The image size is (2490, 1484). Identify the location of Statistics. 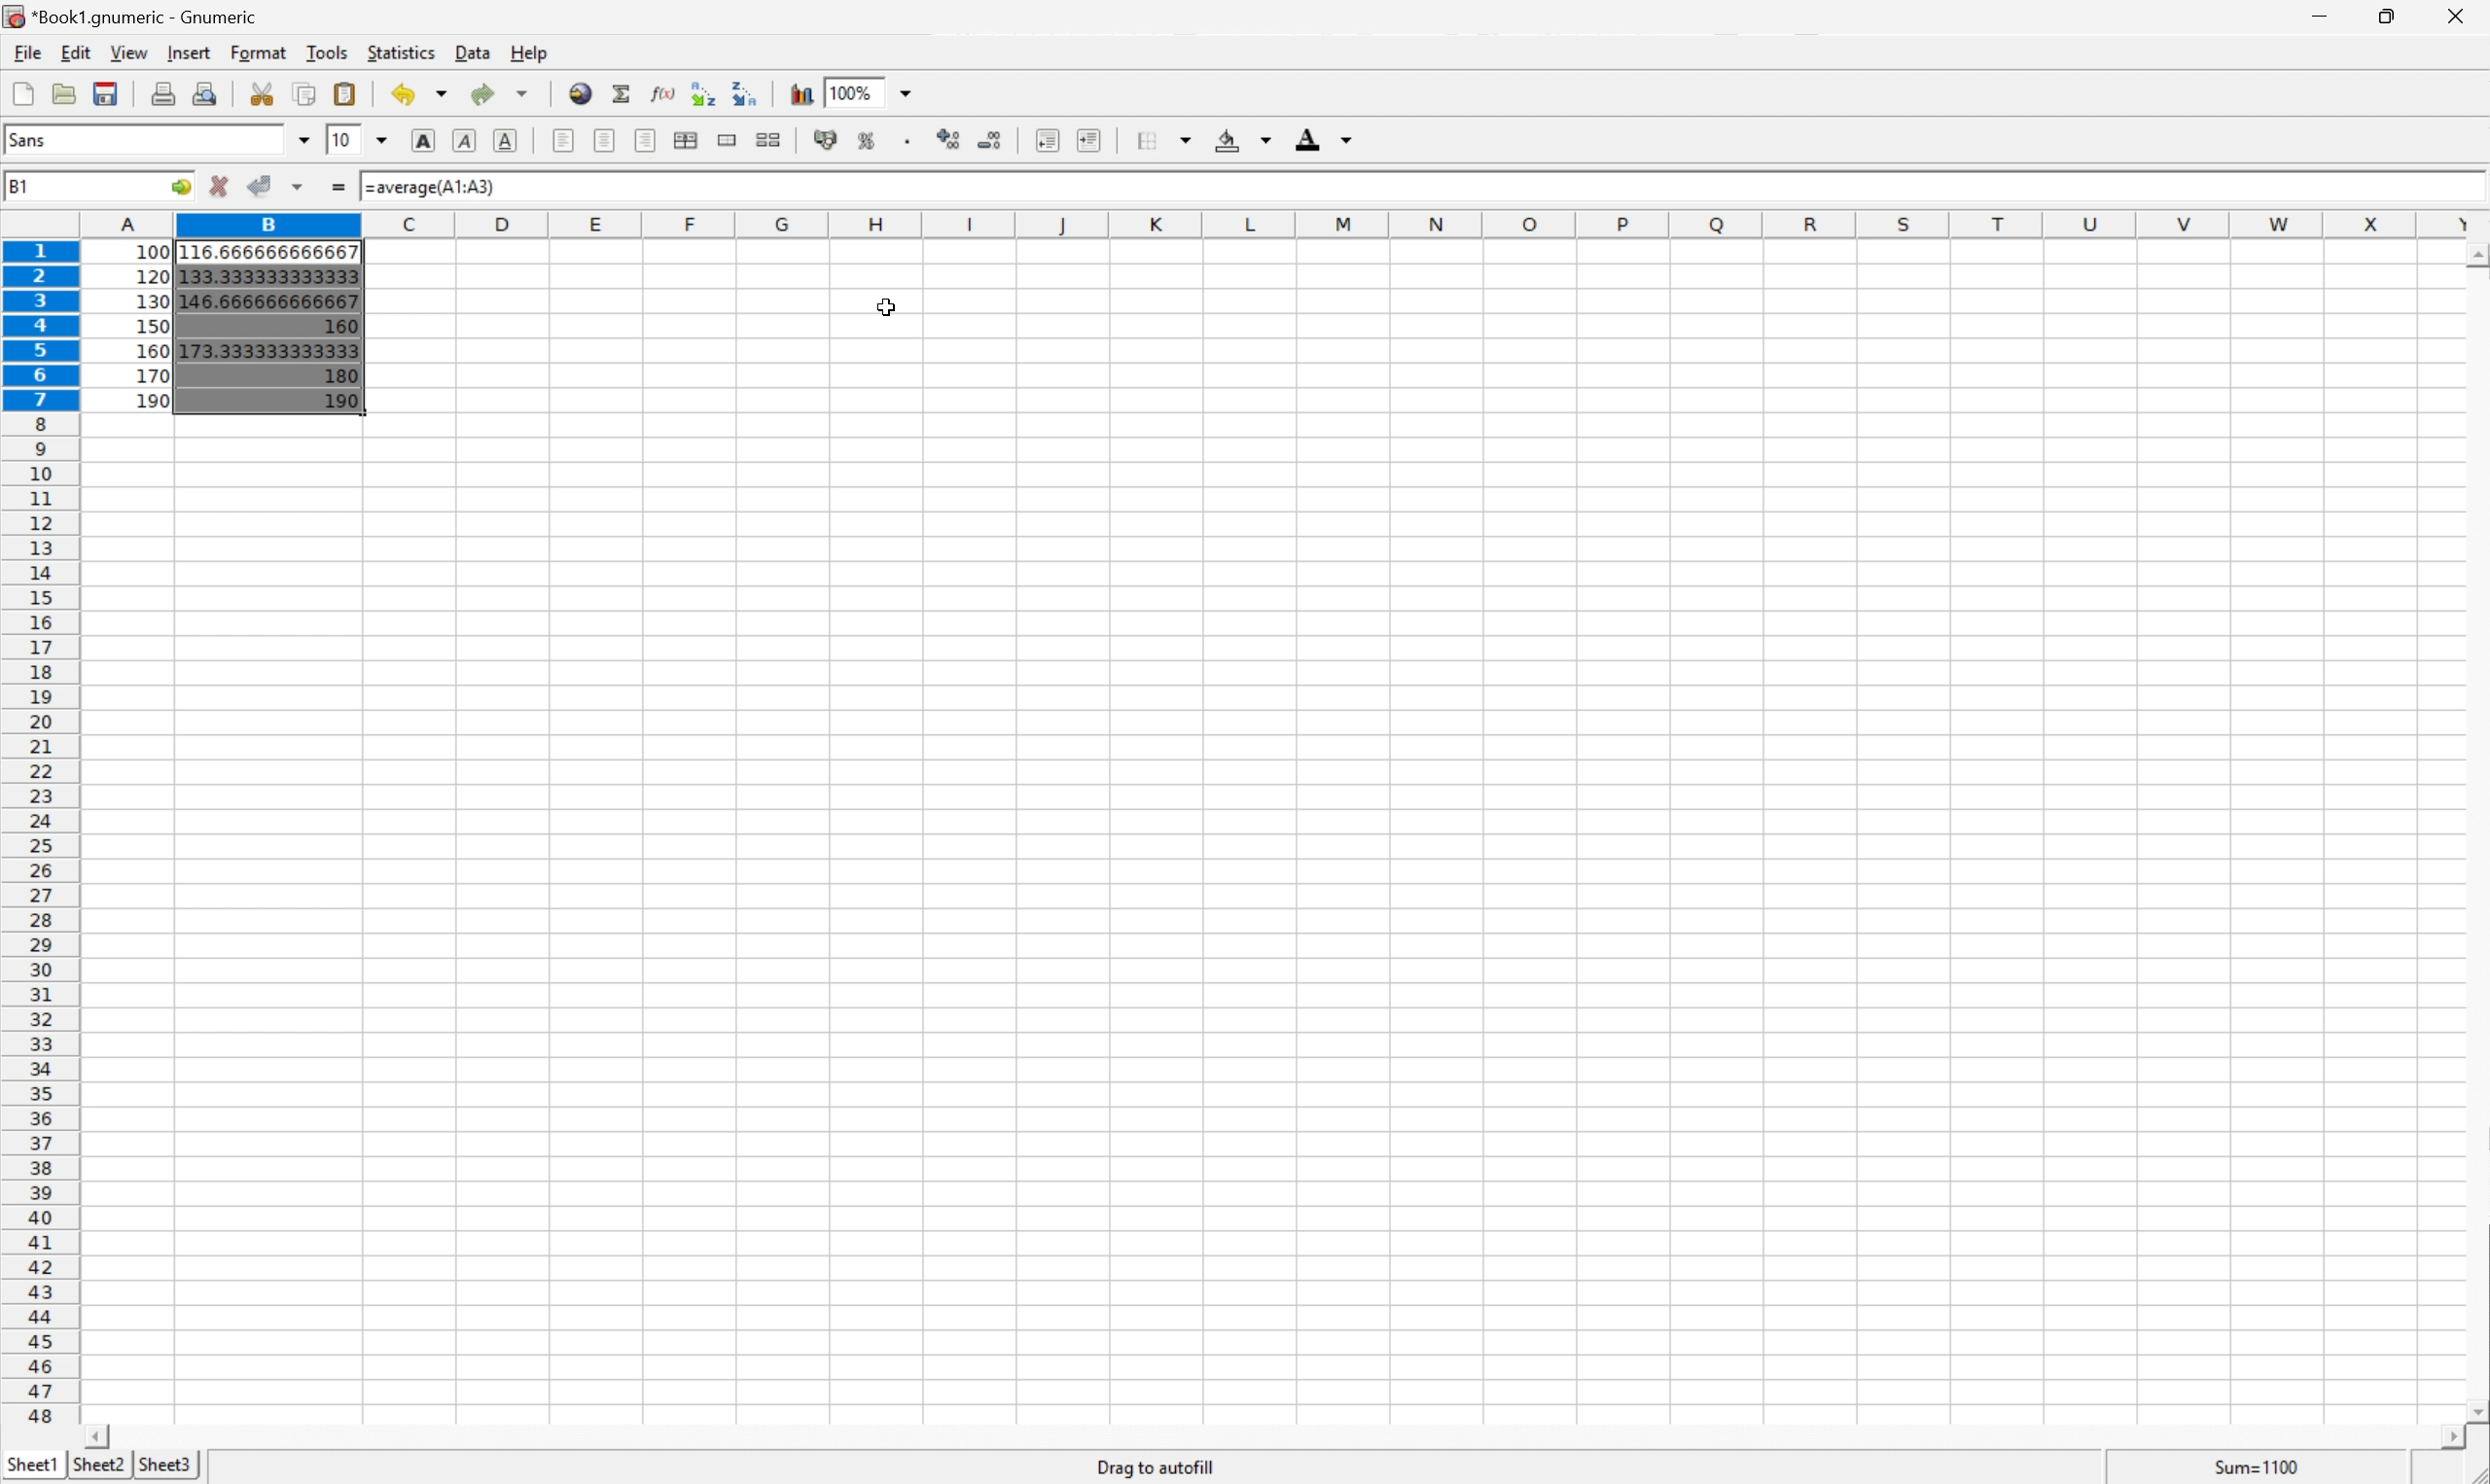
(402, 51).